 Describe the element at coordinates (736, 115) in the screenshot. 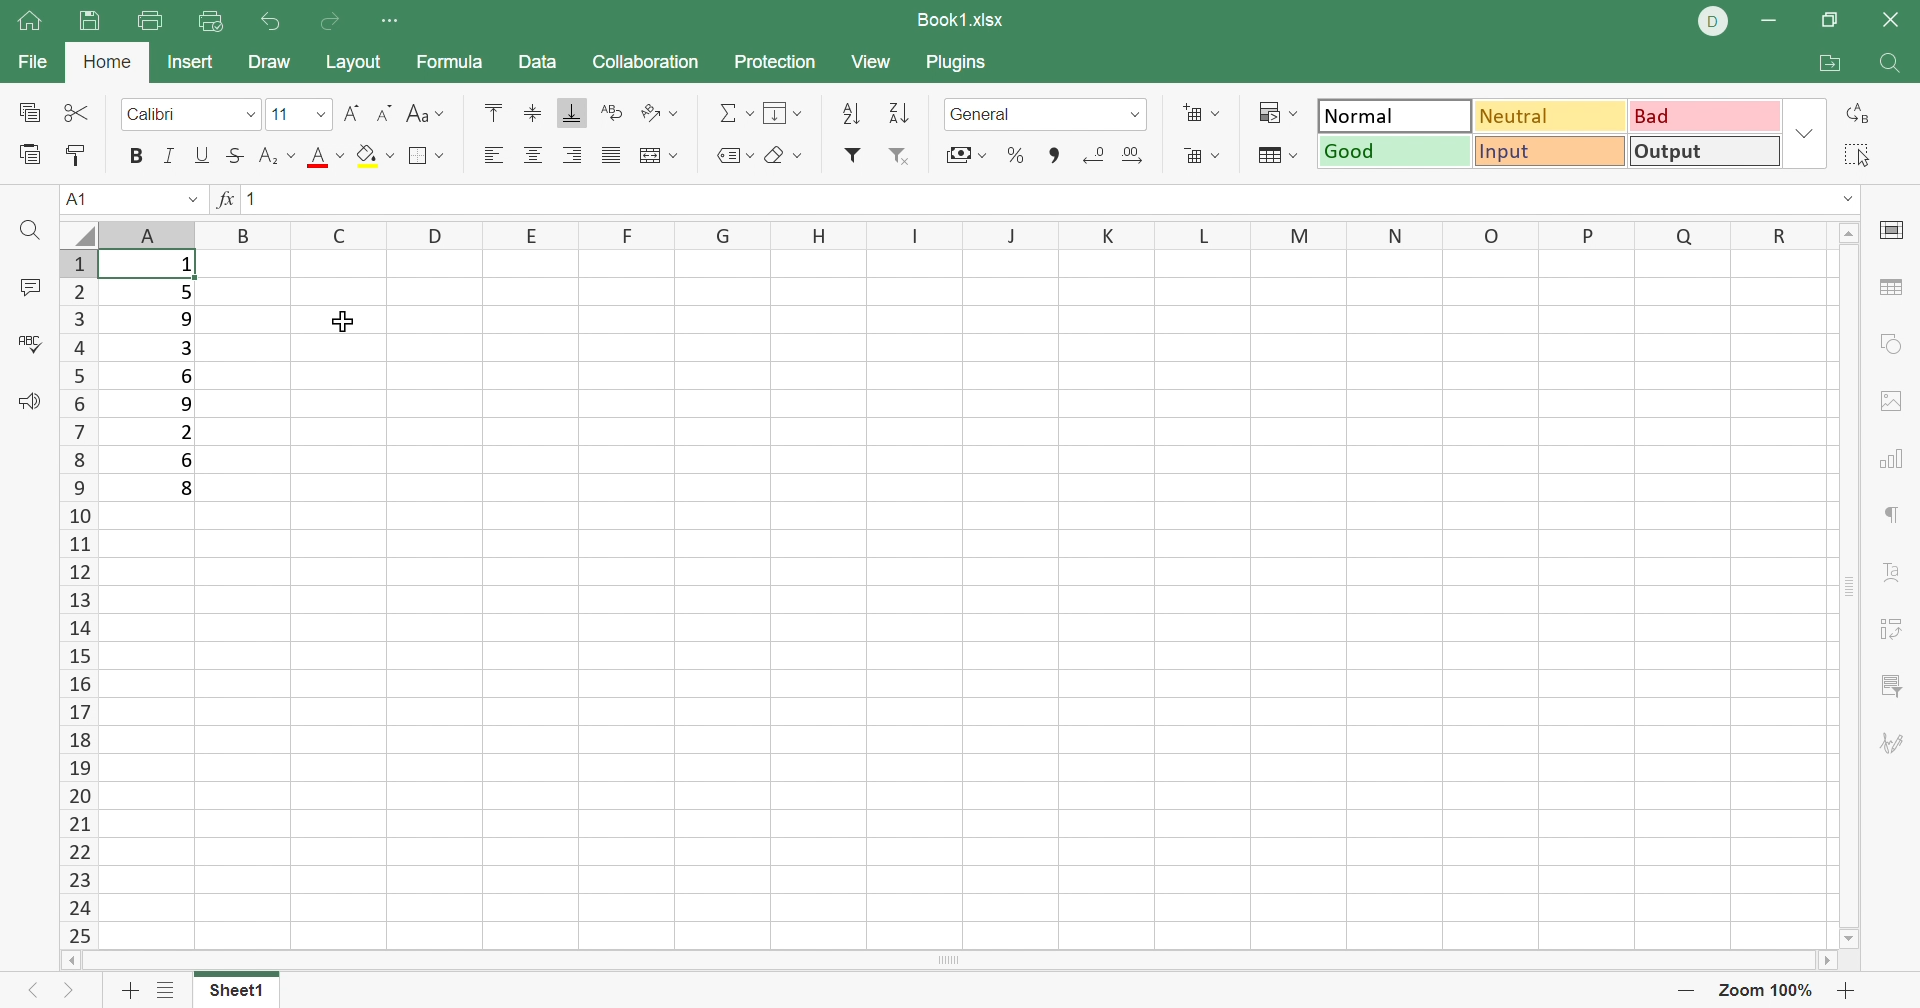

I see `Summation` at that location.